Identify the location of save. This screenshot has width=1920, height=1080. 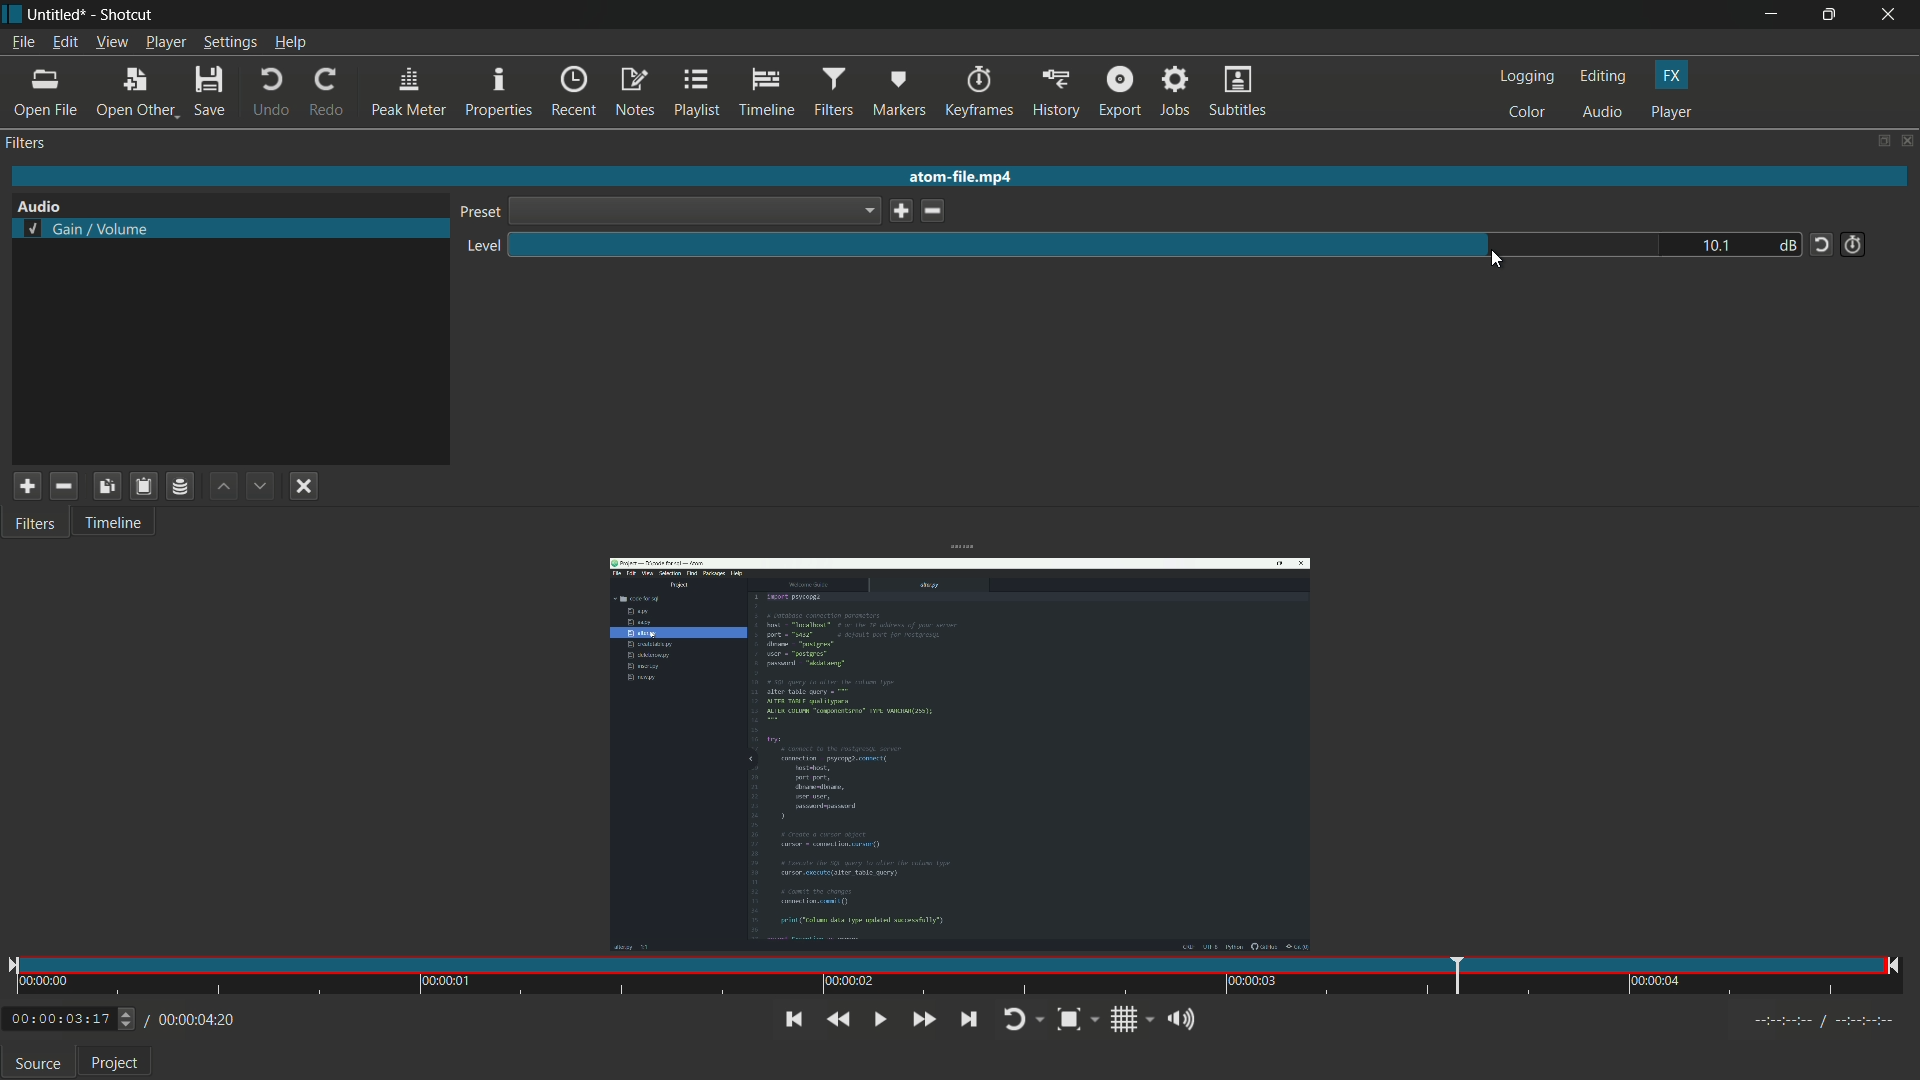
(209, 94).